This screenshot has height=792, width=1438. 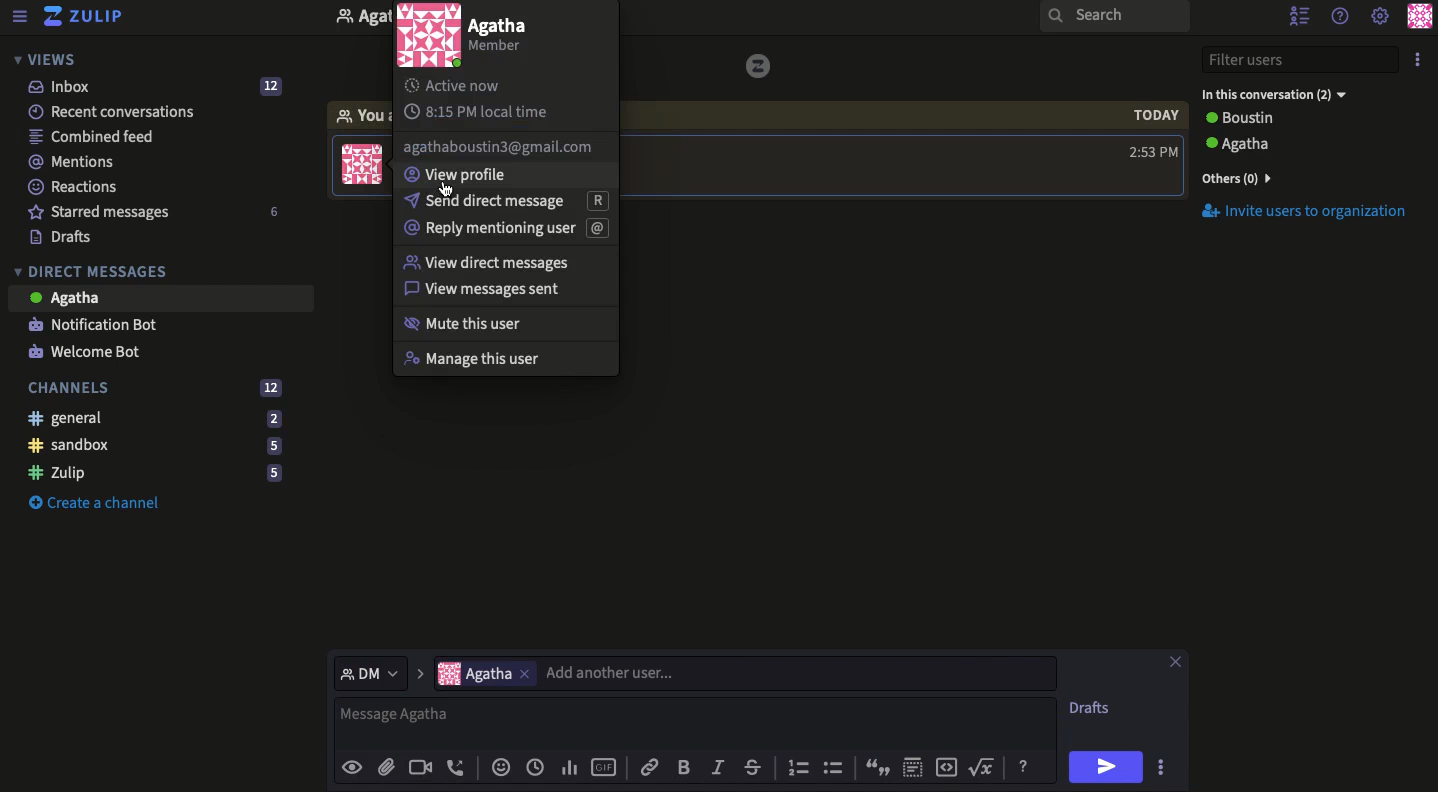 What do you see at coordinates (1258, 177) in the screenshot?
I see `others` at bounding box center [1258, 177].